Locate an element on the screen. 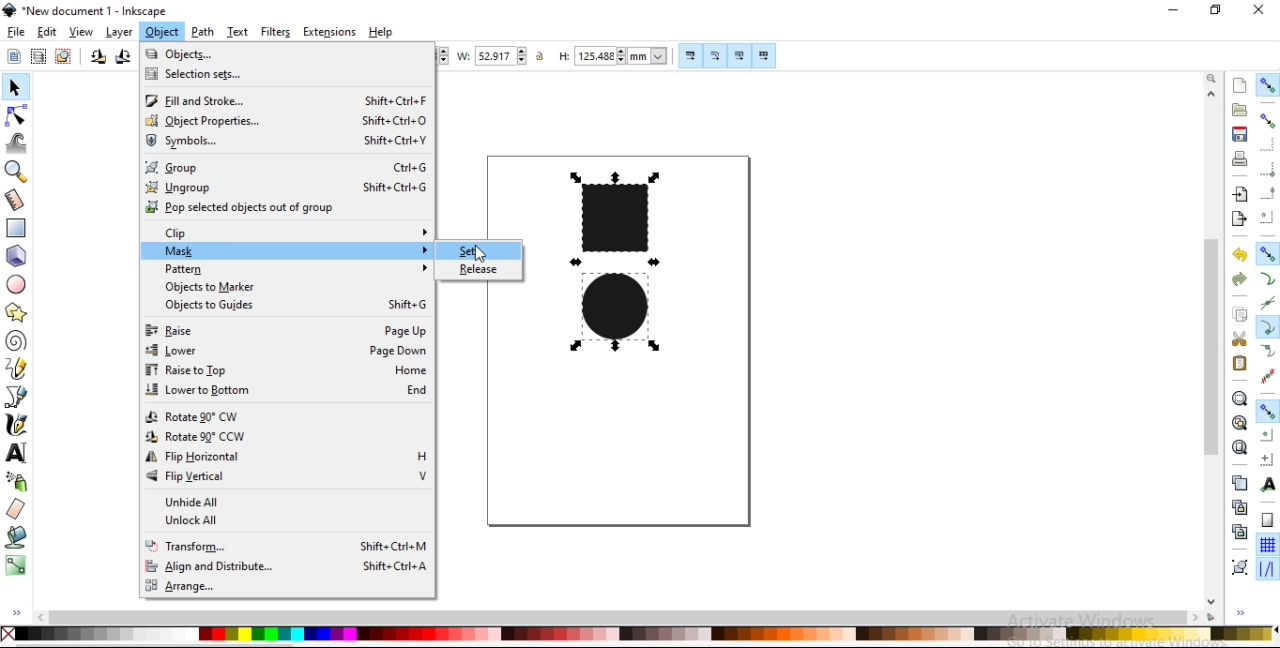  set is located at coordinates (477, 252).